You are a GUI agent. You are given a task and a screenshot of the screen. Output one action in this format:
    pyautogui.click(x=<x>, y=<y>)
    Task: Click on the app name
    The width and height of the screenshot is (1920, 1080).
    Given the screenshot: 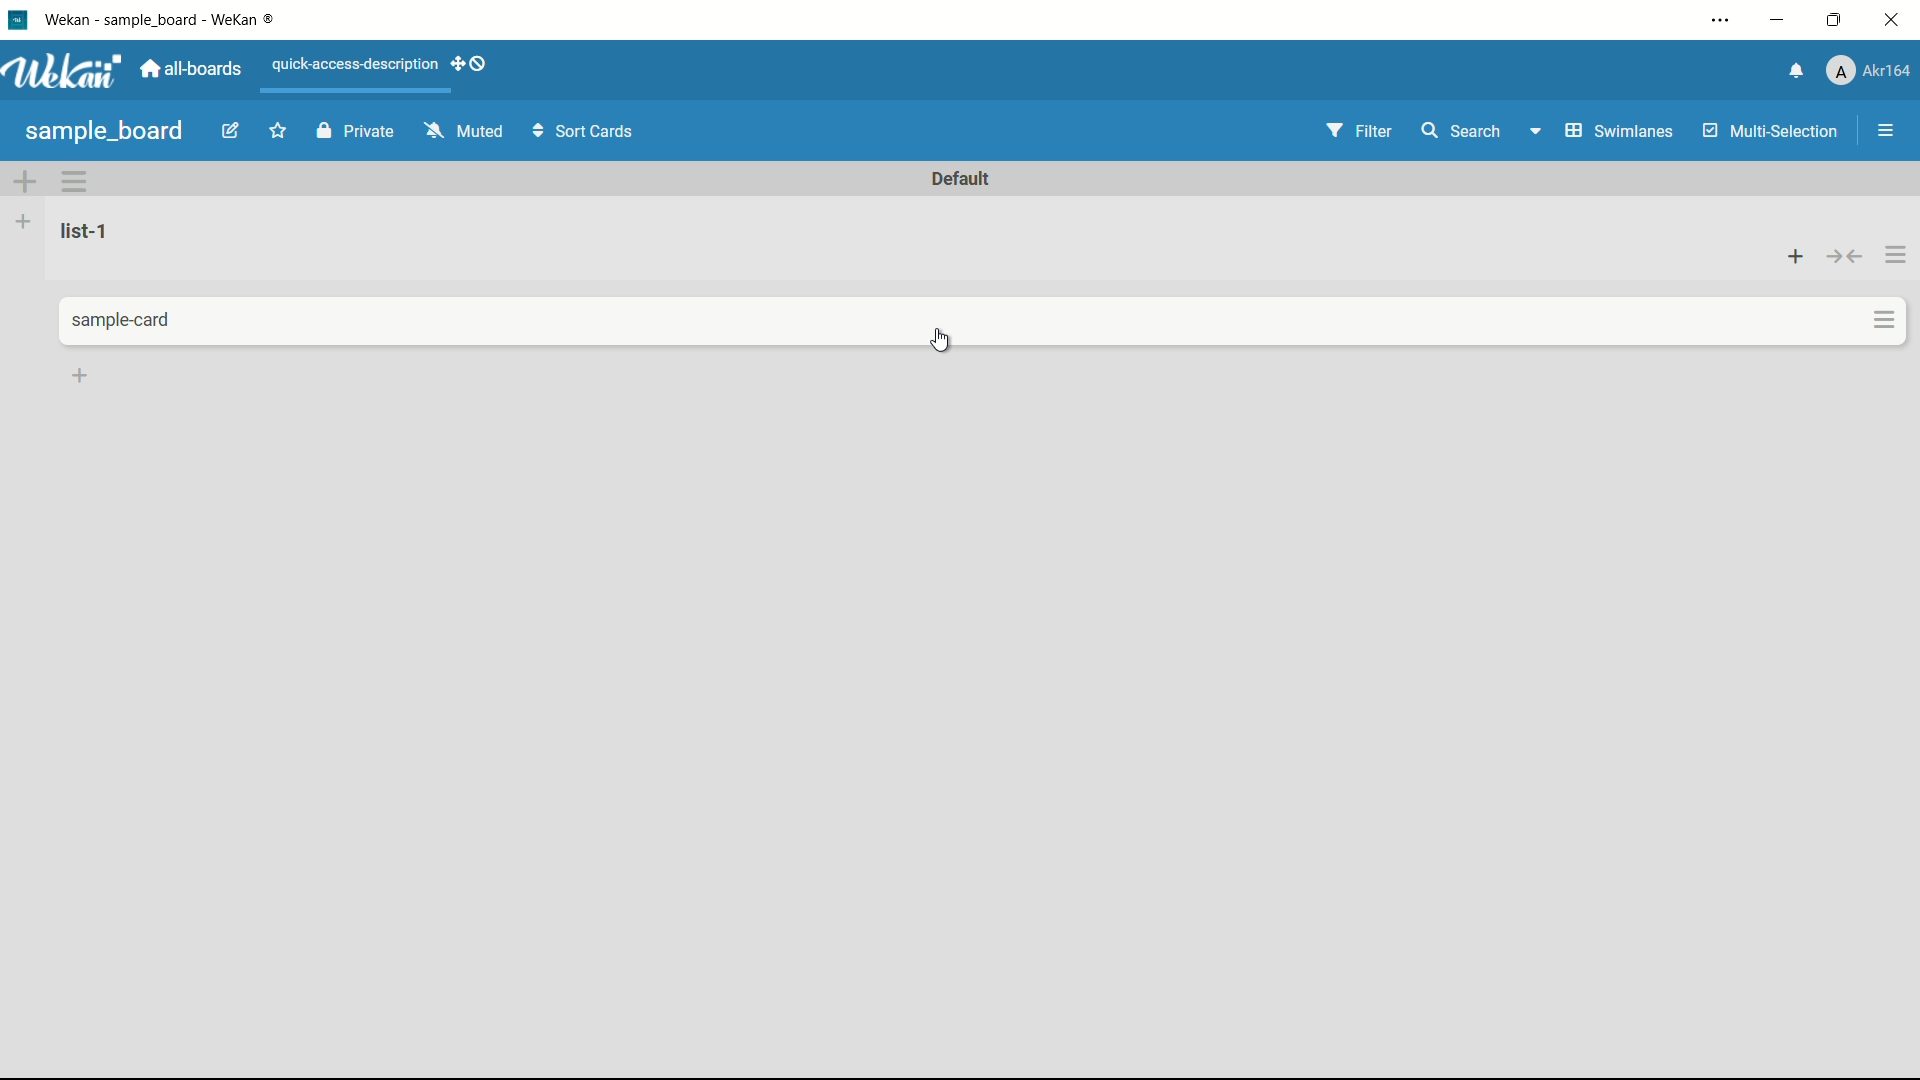 What is the action you would take?
    pyautogui.click(x=163, y=19)
    